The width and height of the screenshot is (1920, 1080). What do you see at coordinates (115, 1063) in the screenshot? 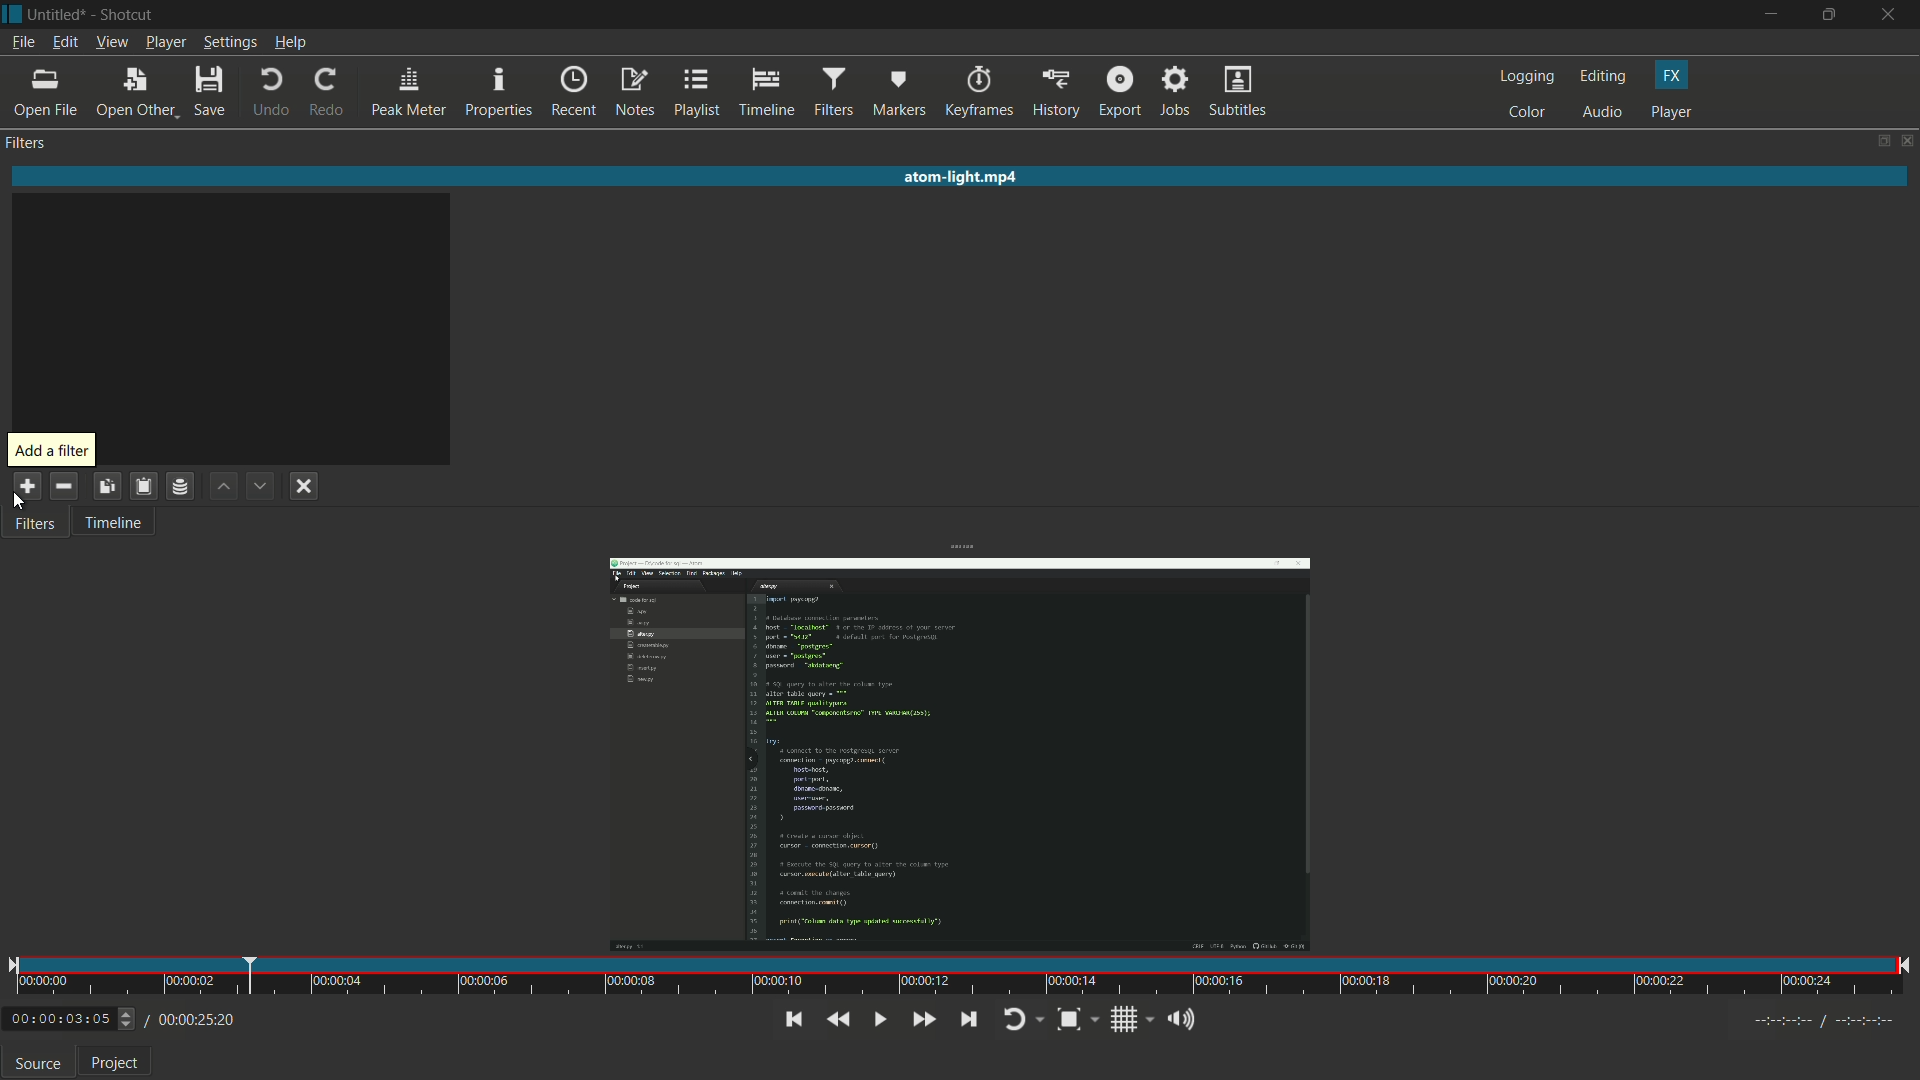
I see `project` at bounding box center [115, 1063].